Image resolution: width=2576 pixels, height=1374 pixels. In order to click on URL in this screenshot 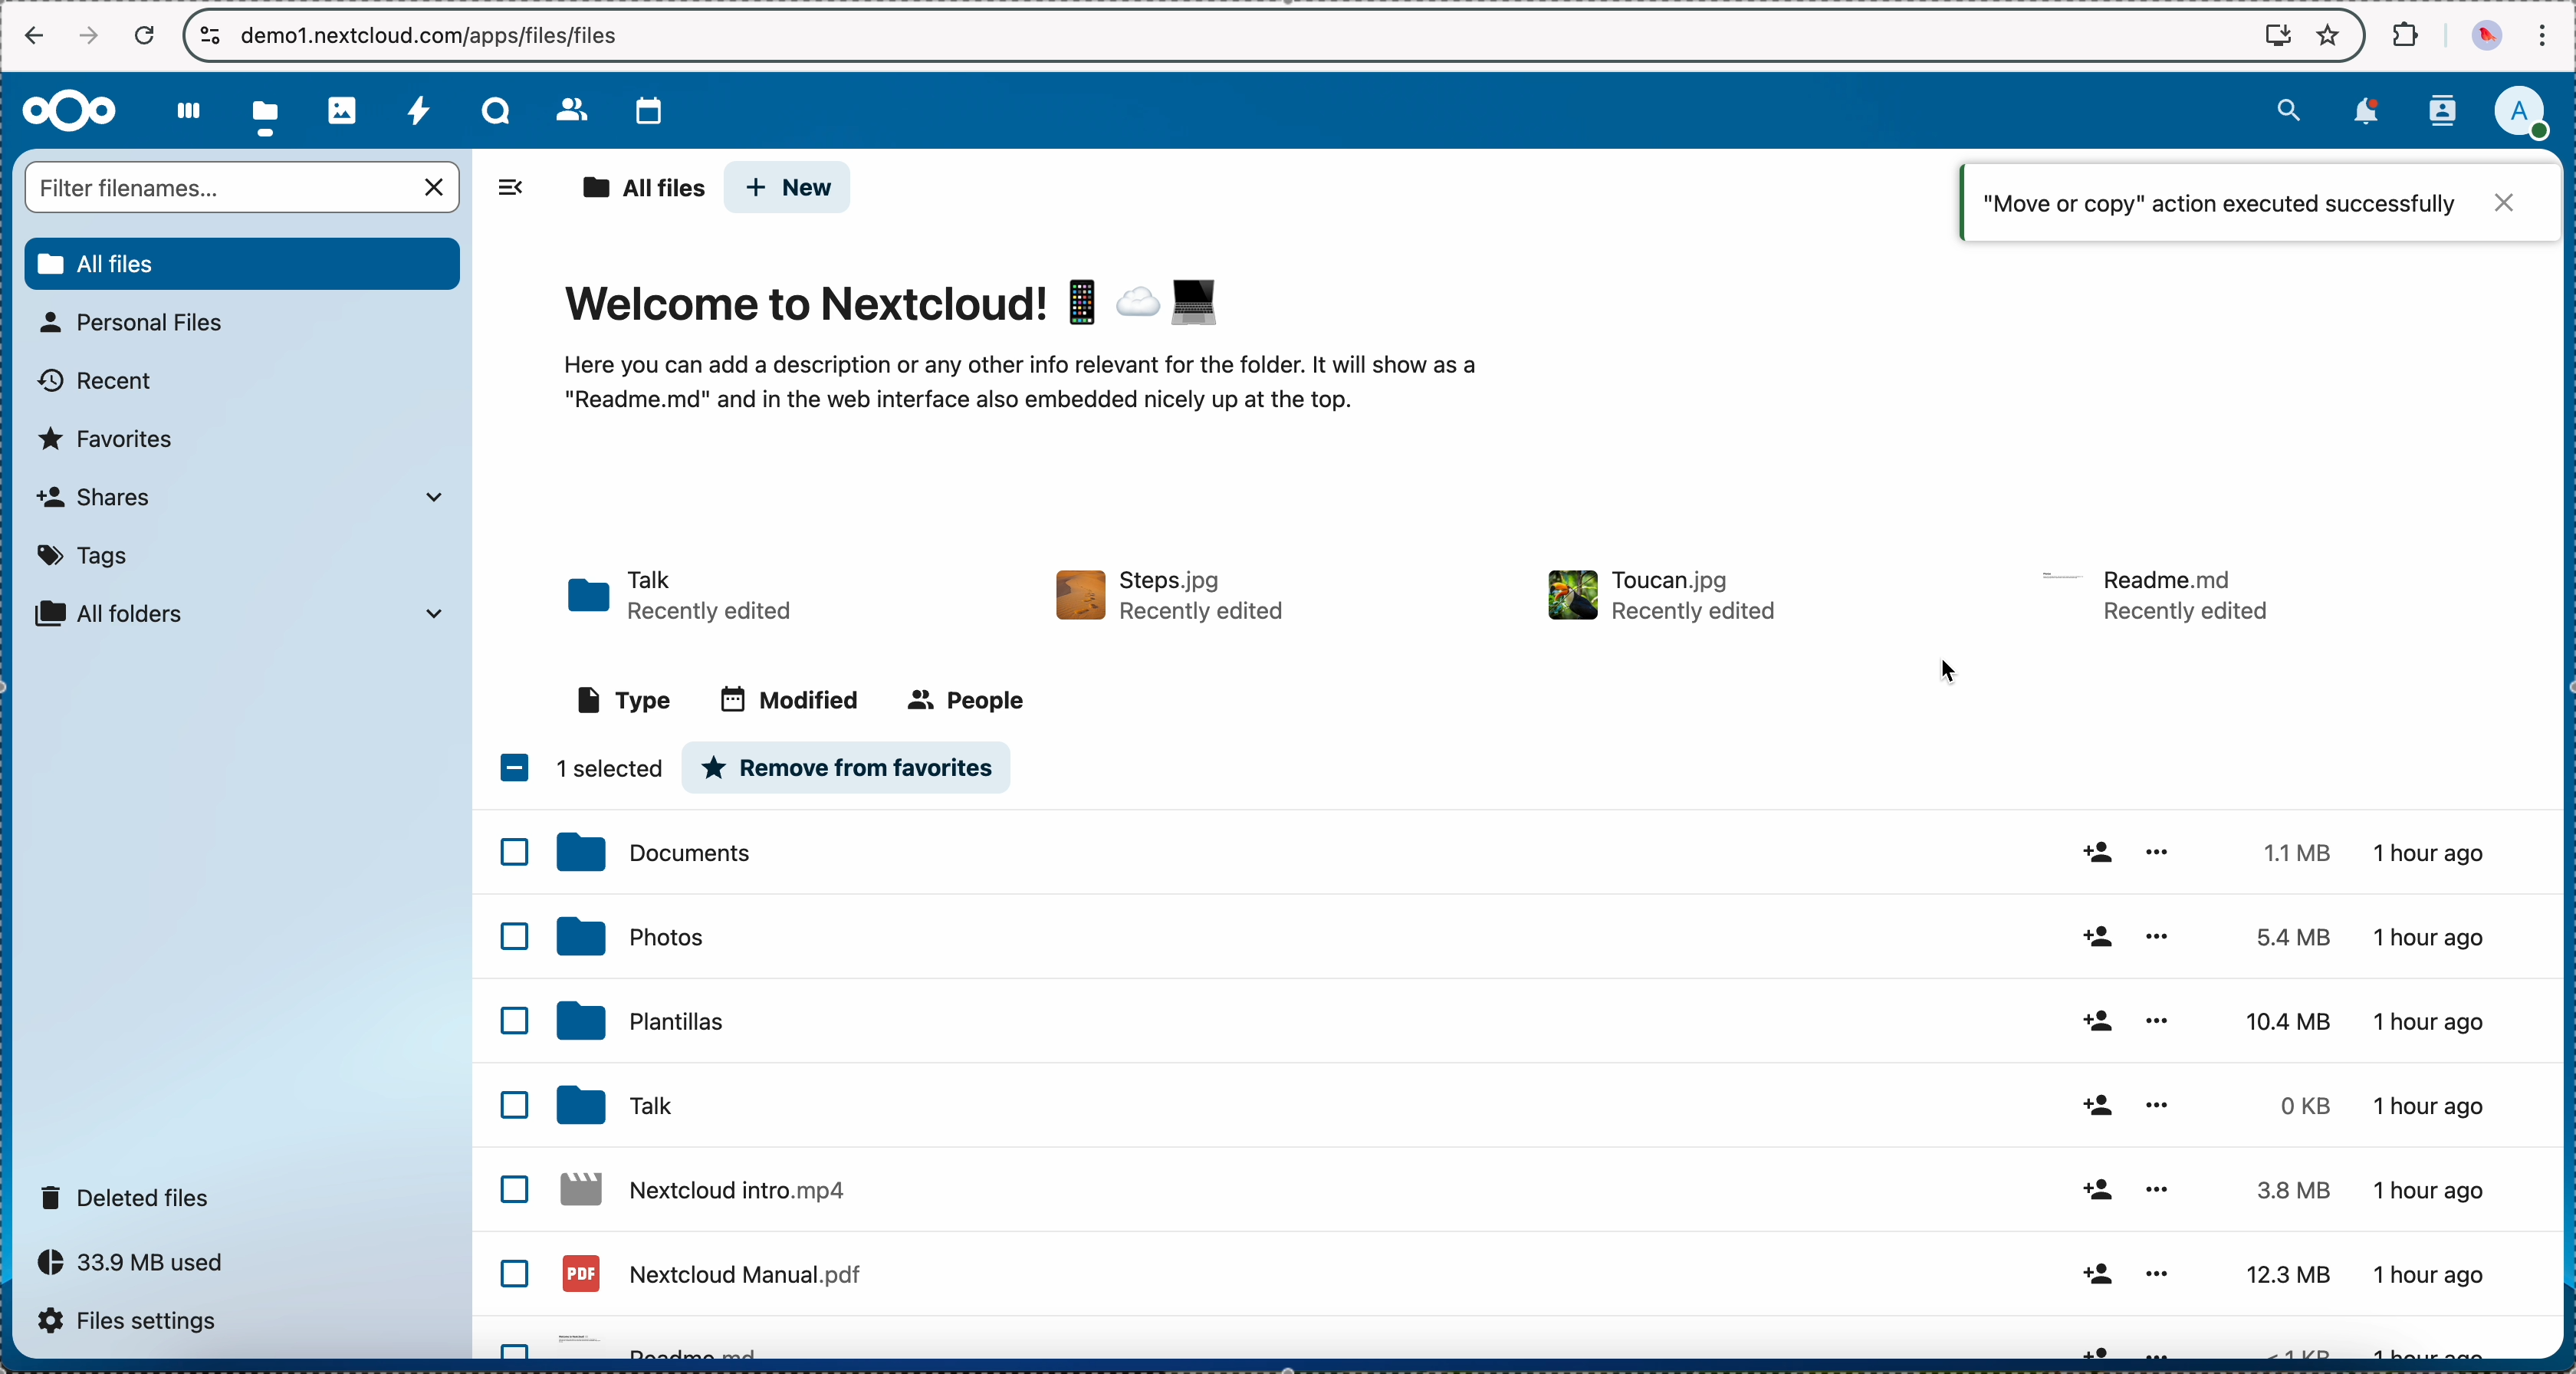, I will do `click(436, 34)`.